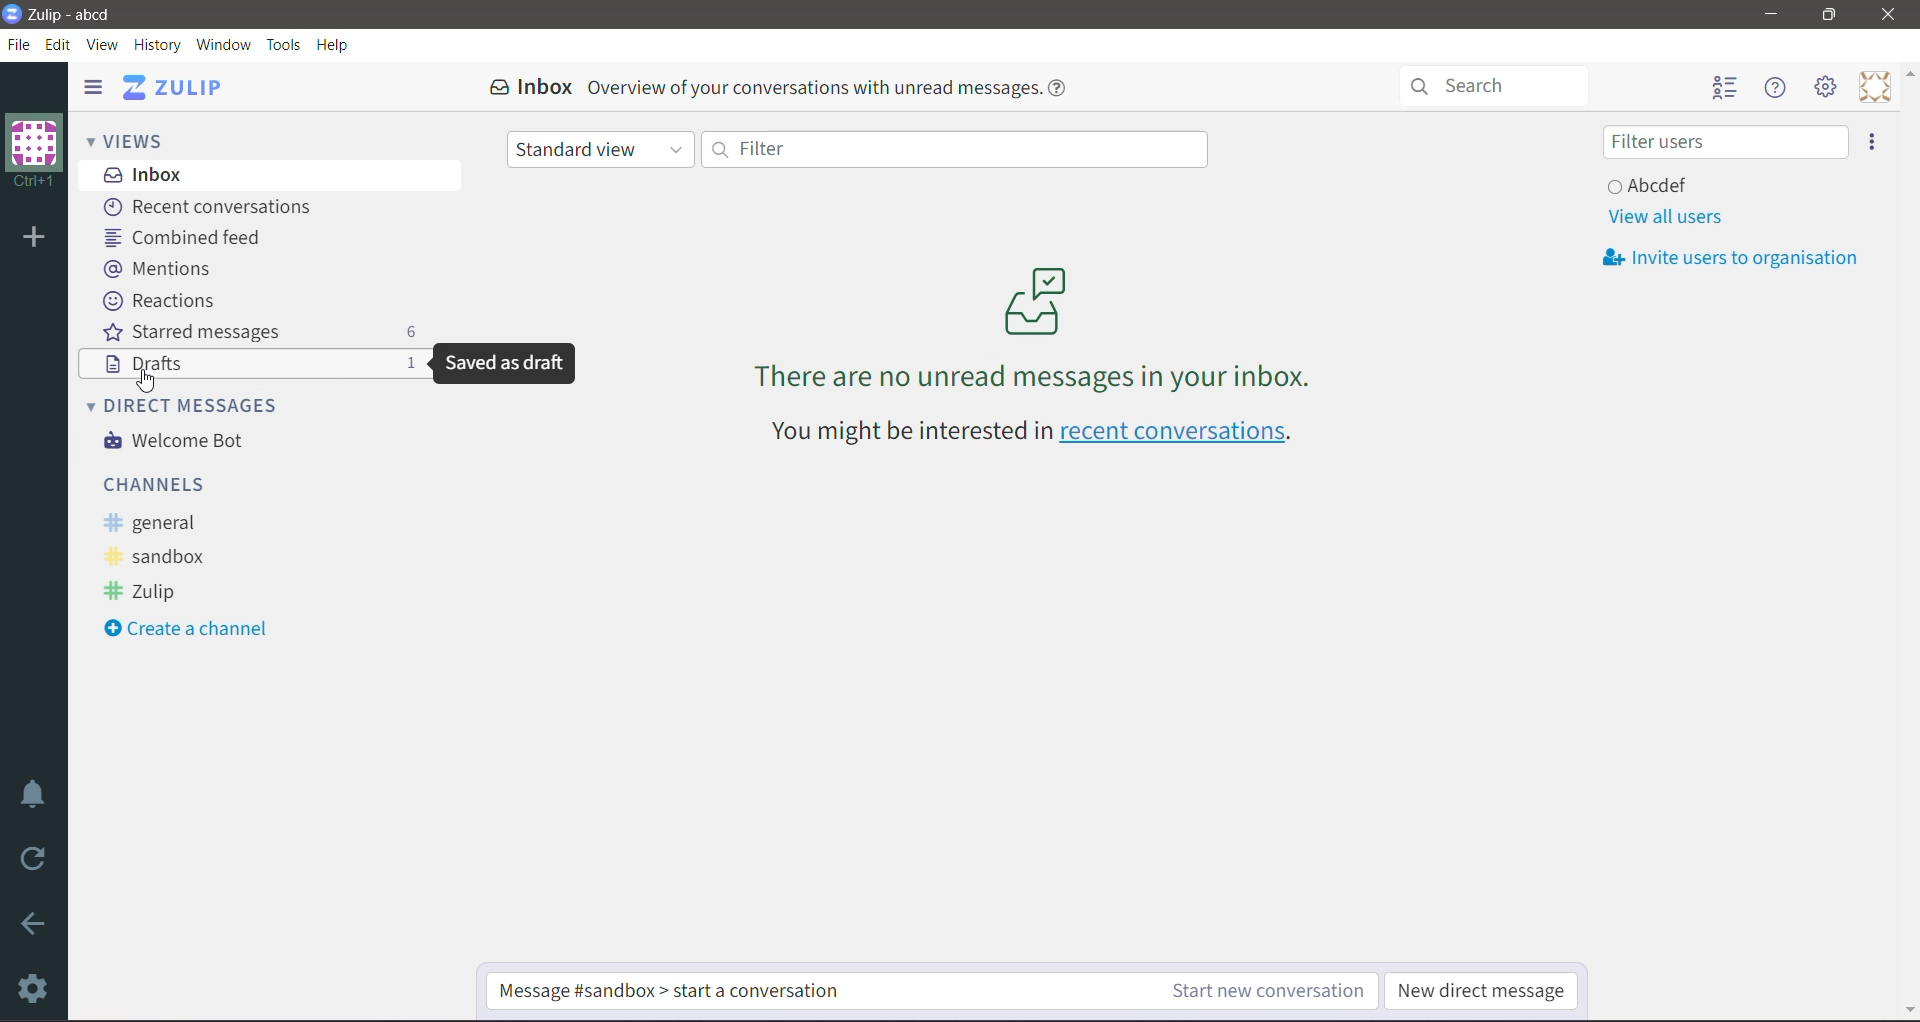 This screenshot has height=1022, width=1920. I want to click on Filter users, so click(1725, 142).